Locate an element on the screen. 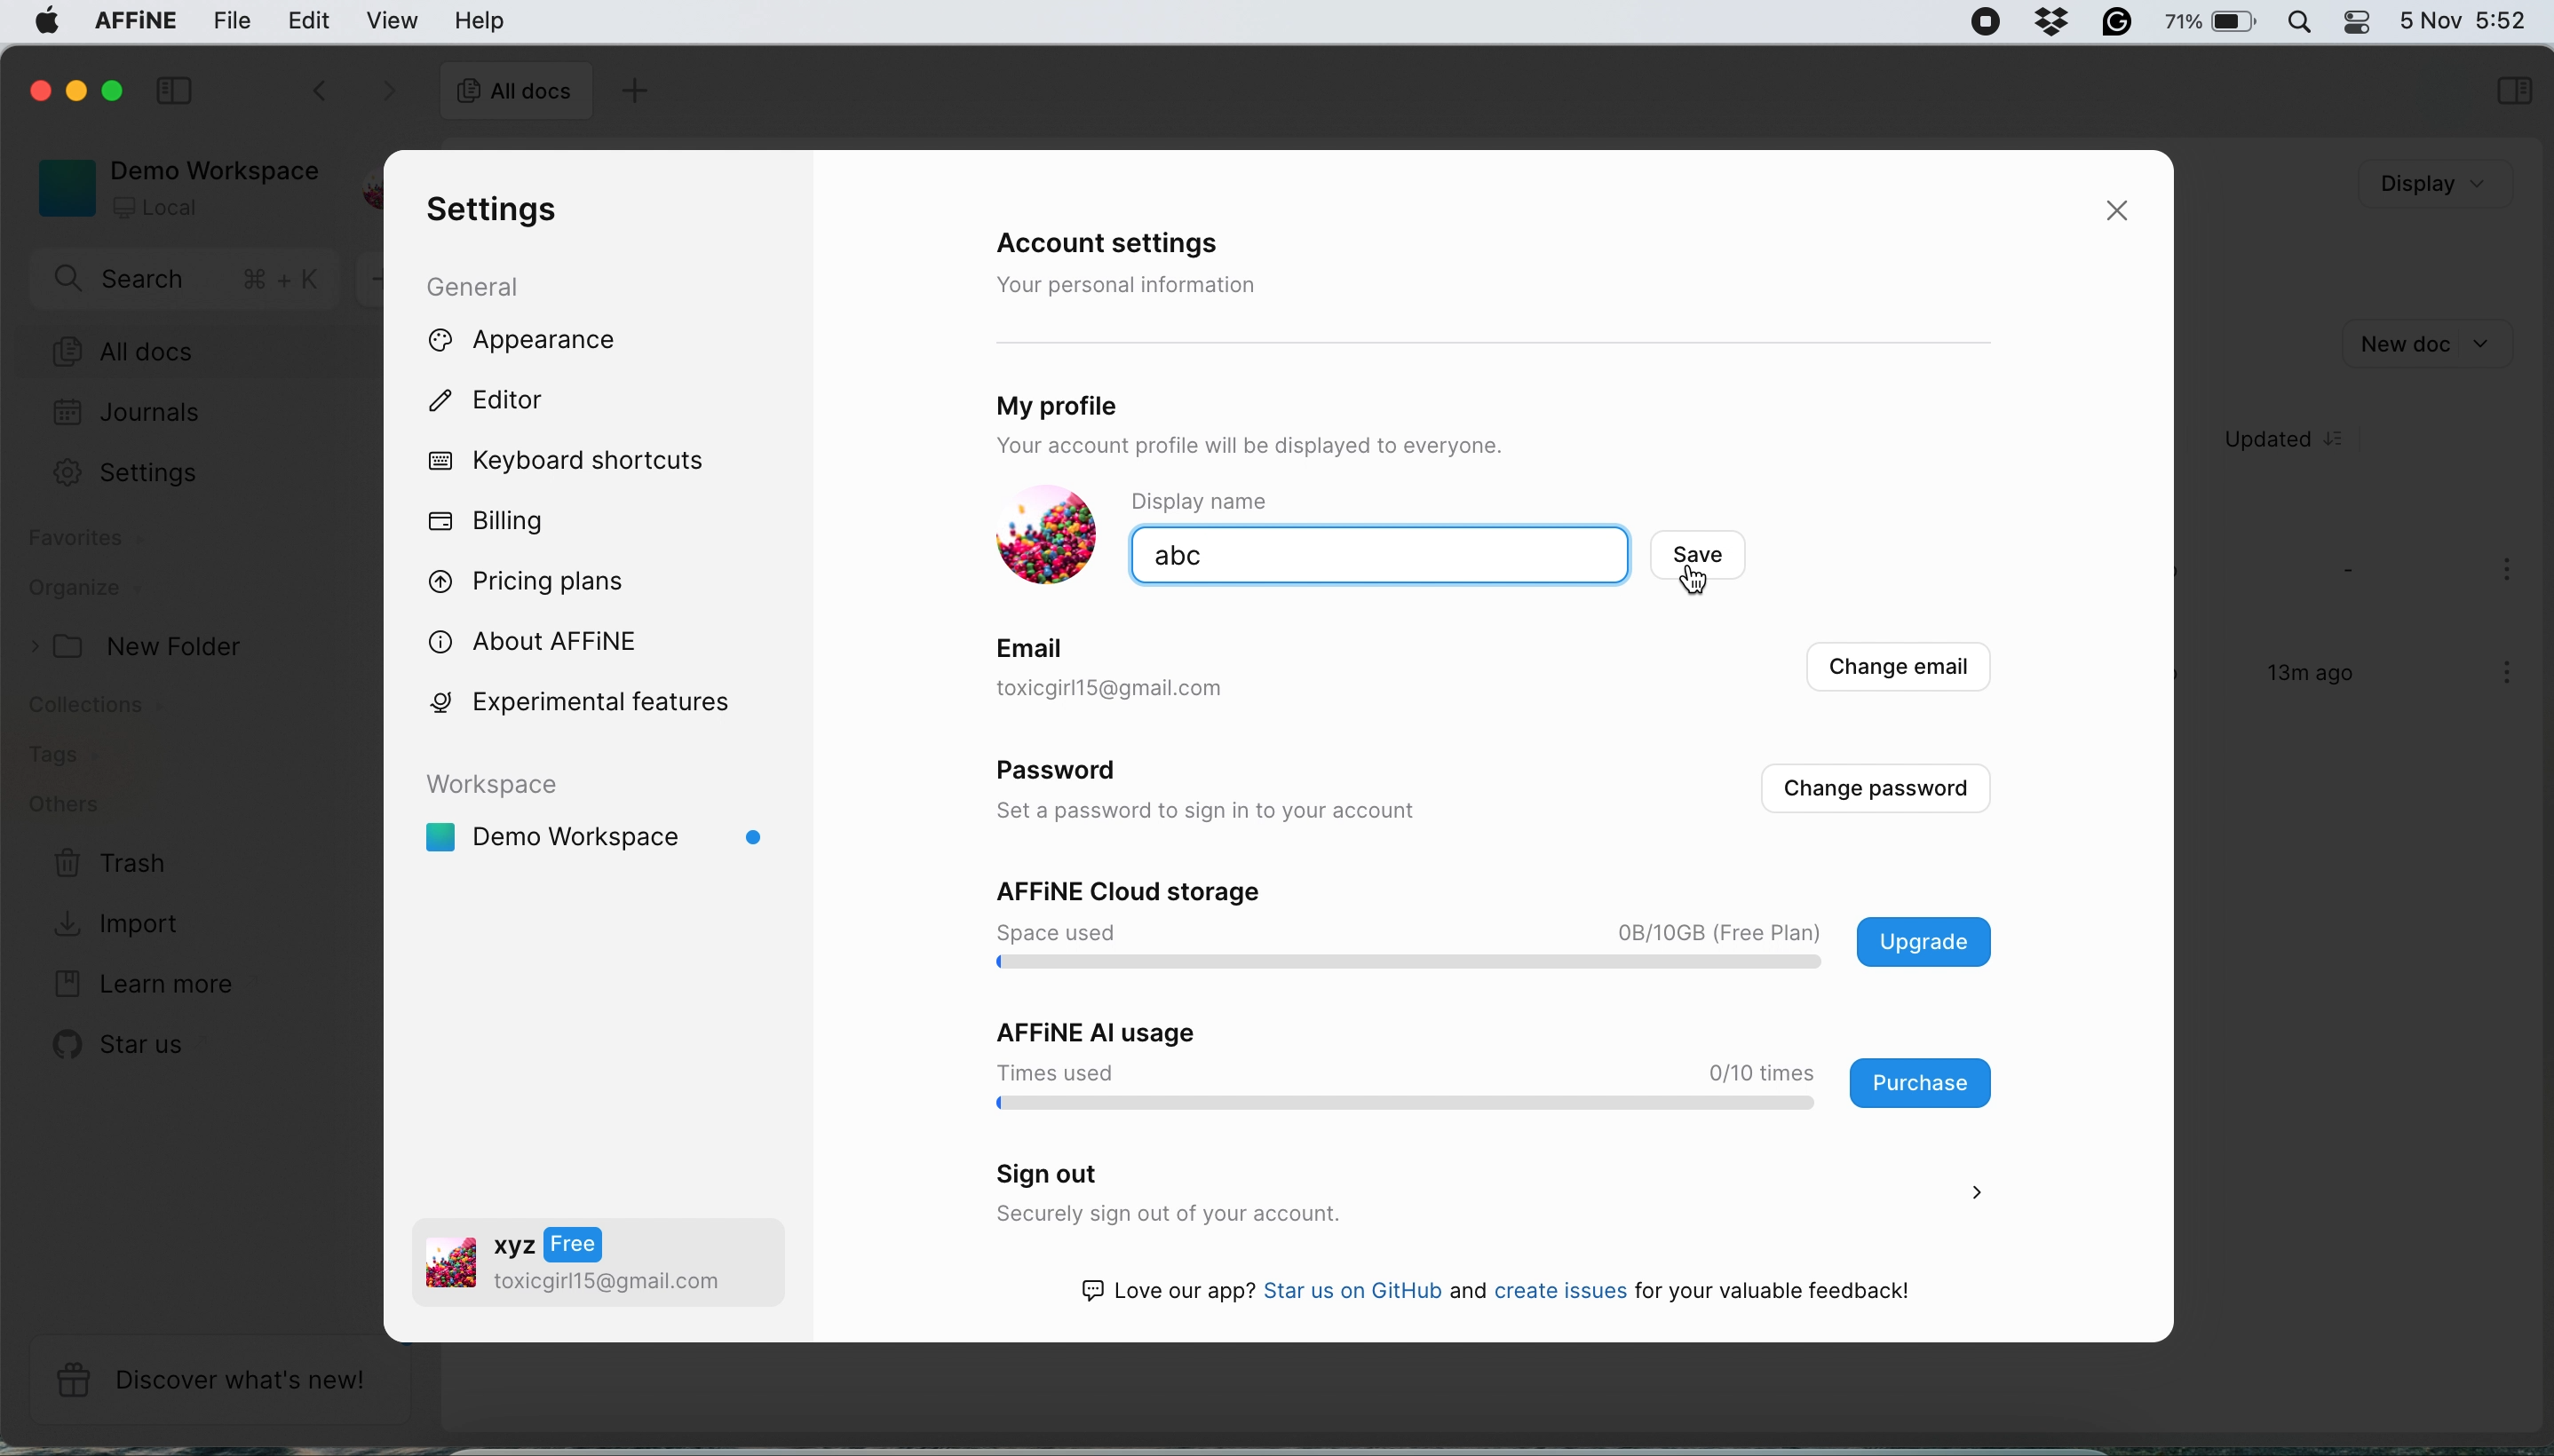 Image resolution: width=2554 pixels, height=1456 pixels. all docs is located at coordinates (197, 353).